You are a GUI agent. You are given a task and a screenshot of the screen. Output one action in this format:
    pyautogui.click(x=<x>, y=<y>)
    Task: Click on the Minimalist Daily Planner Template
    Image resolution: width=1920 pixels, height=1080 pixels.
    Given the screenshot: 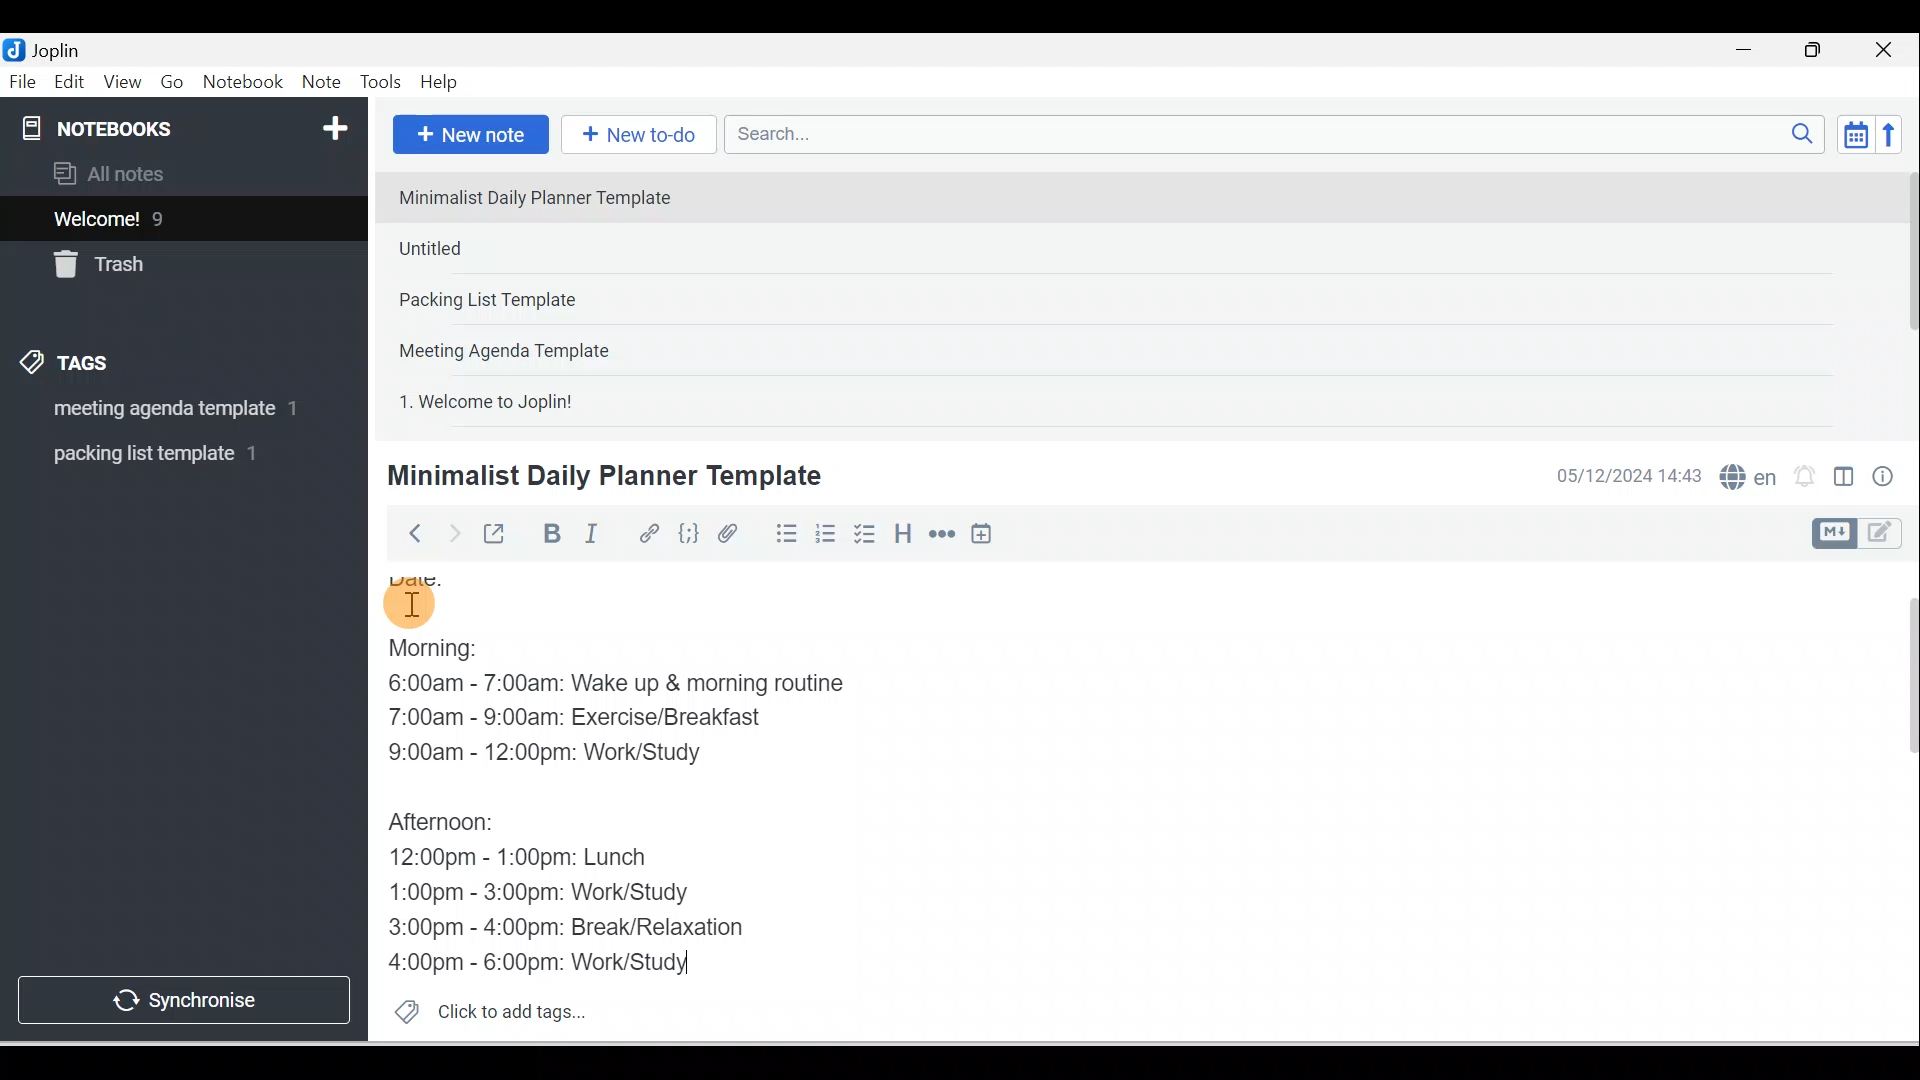 What is the action you would take?
    pyautogui.click(x=601, y=476)
    